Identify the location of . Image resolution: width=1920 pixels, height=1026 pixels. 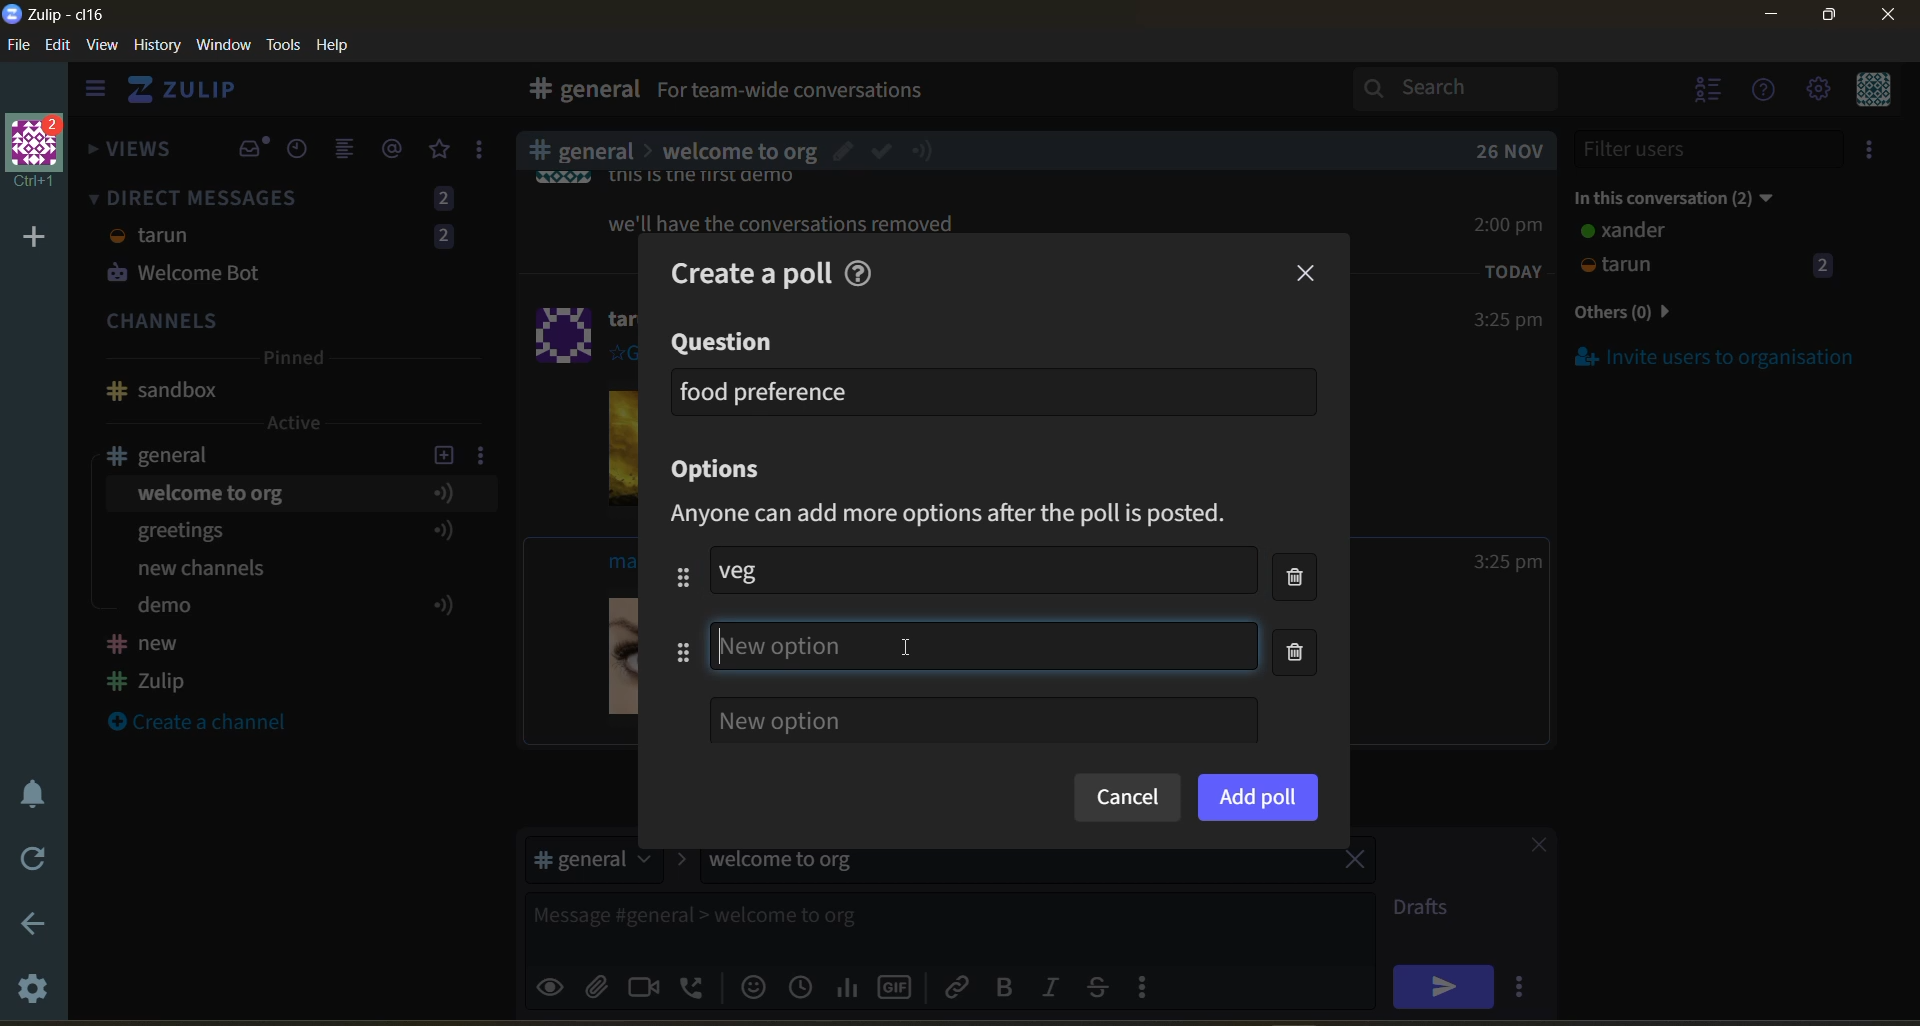
(739, 151).